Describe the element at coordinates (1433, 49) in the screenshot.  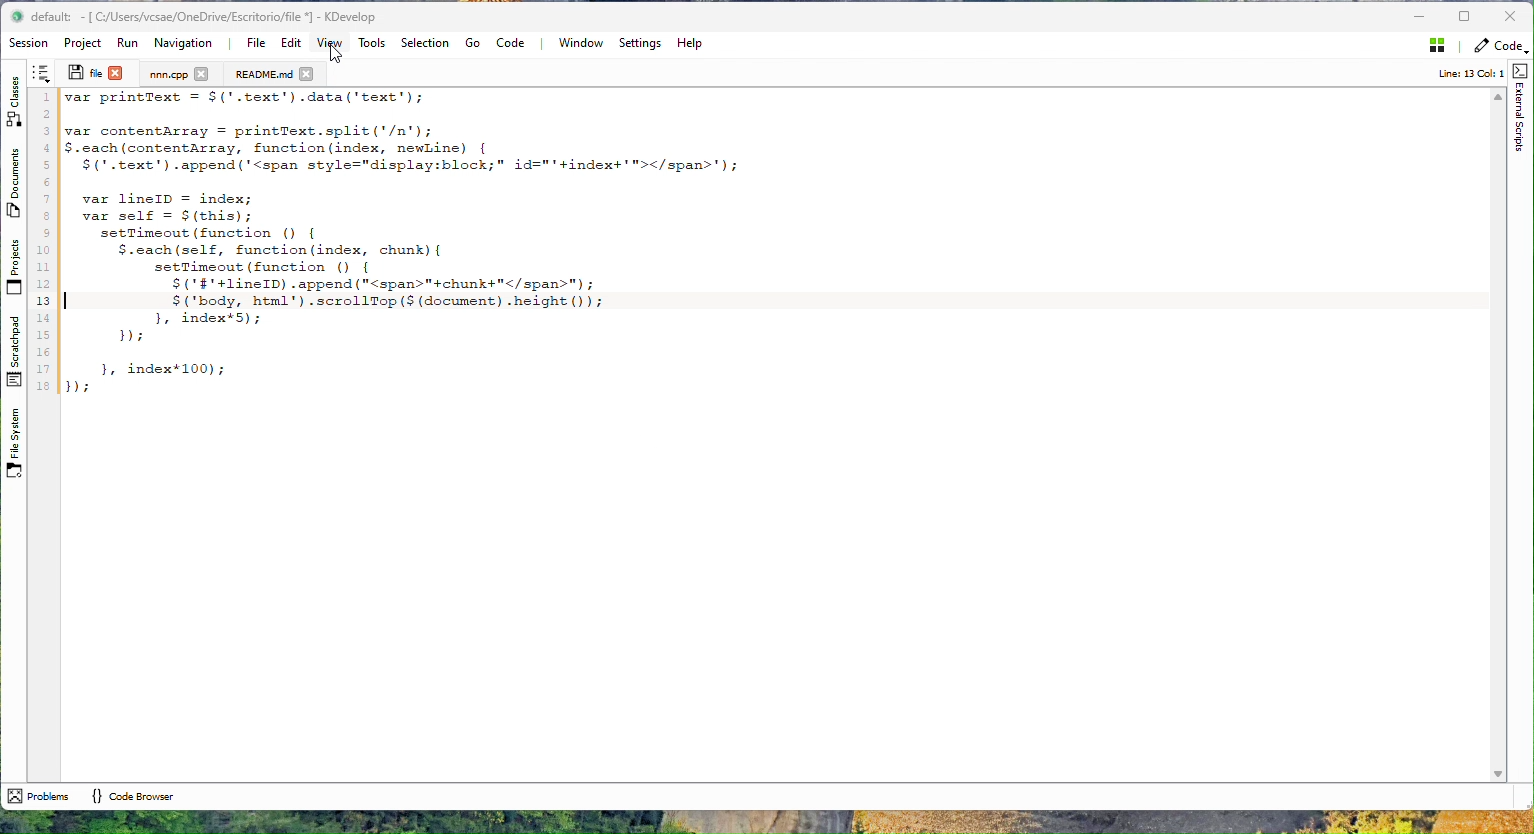
I see `Stash` at that location.